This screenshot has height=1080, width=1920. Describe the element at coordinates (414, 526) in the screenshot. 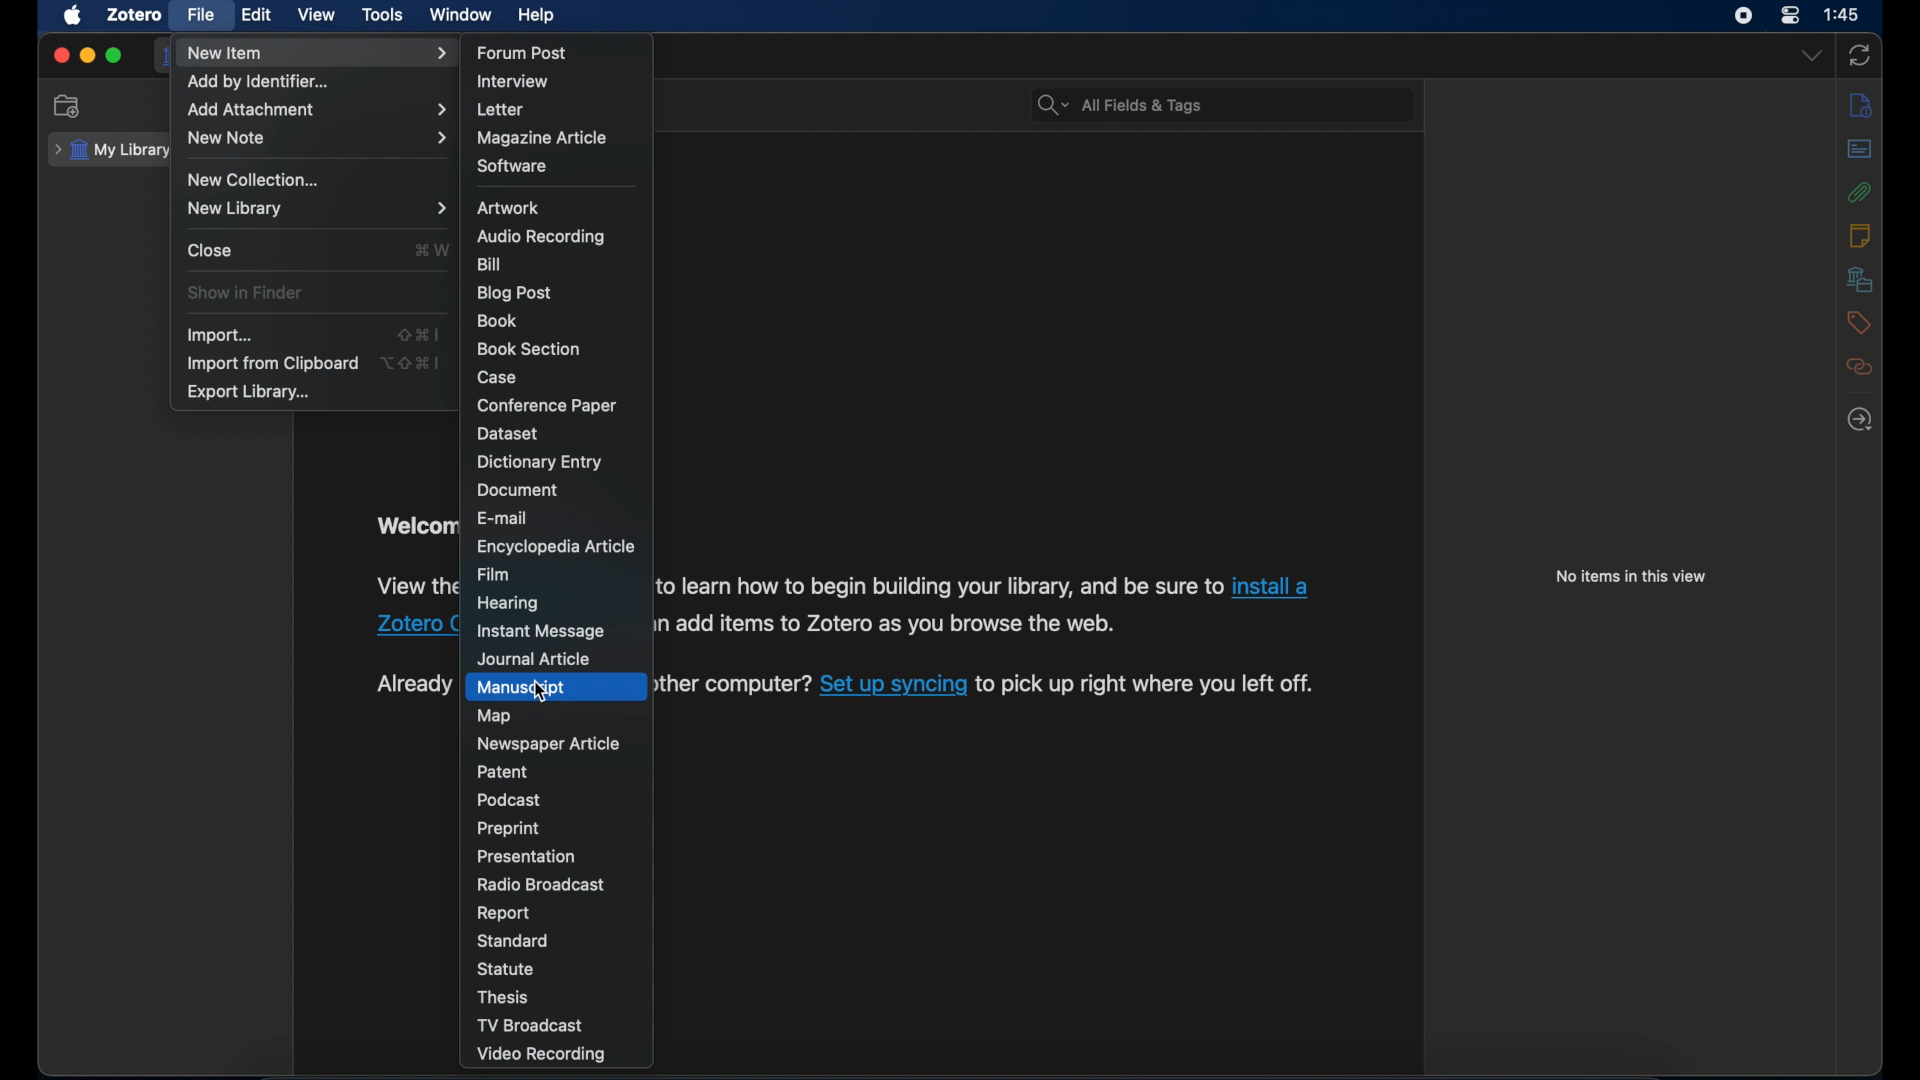

I see `welcome` at that location.